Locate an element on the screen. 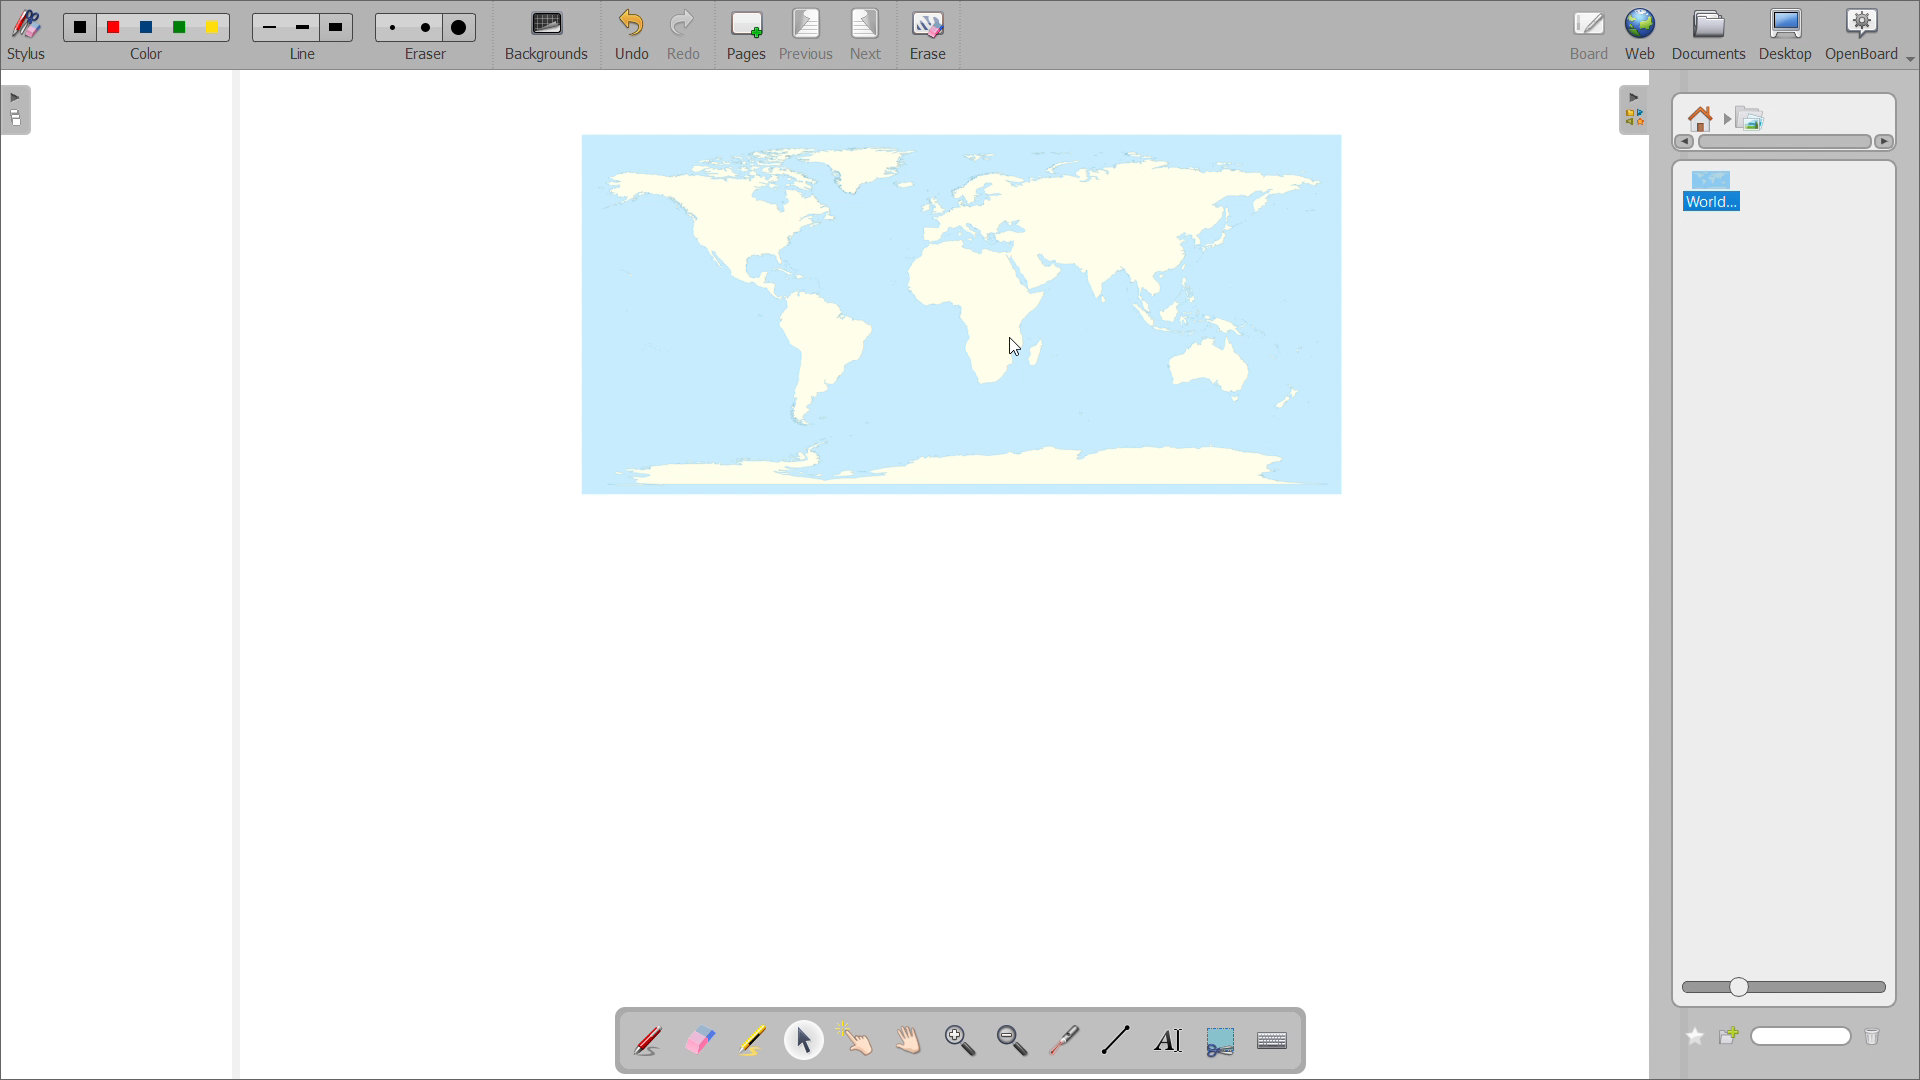  delete folder is located at coordinates (1875, 1038).